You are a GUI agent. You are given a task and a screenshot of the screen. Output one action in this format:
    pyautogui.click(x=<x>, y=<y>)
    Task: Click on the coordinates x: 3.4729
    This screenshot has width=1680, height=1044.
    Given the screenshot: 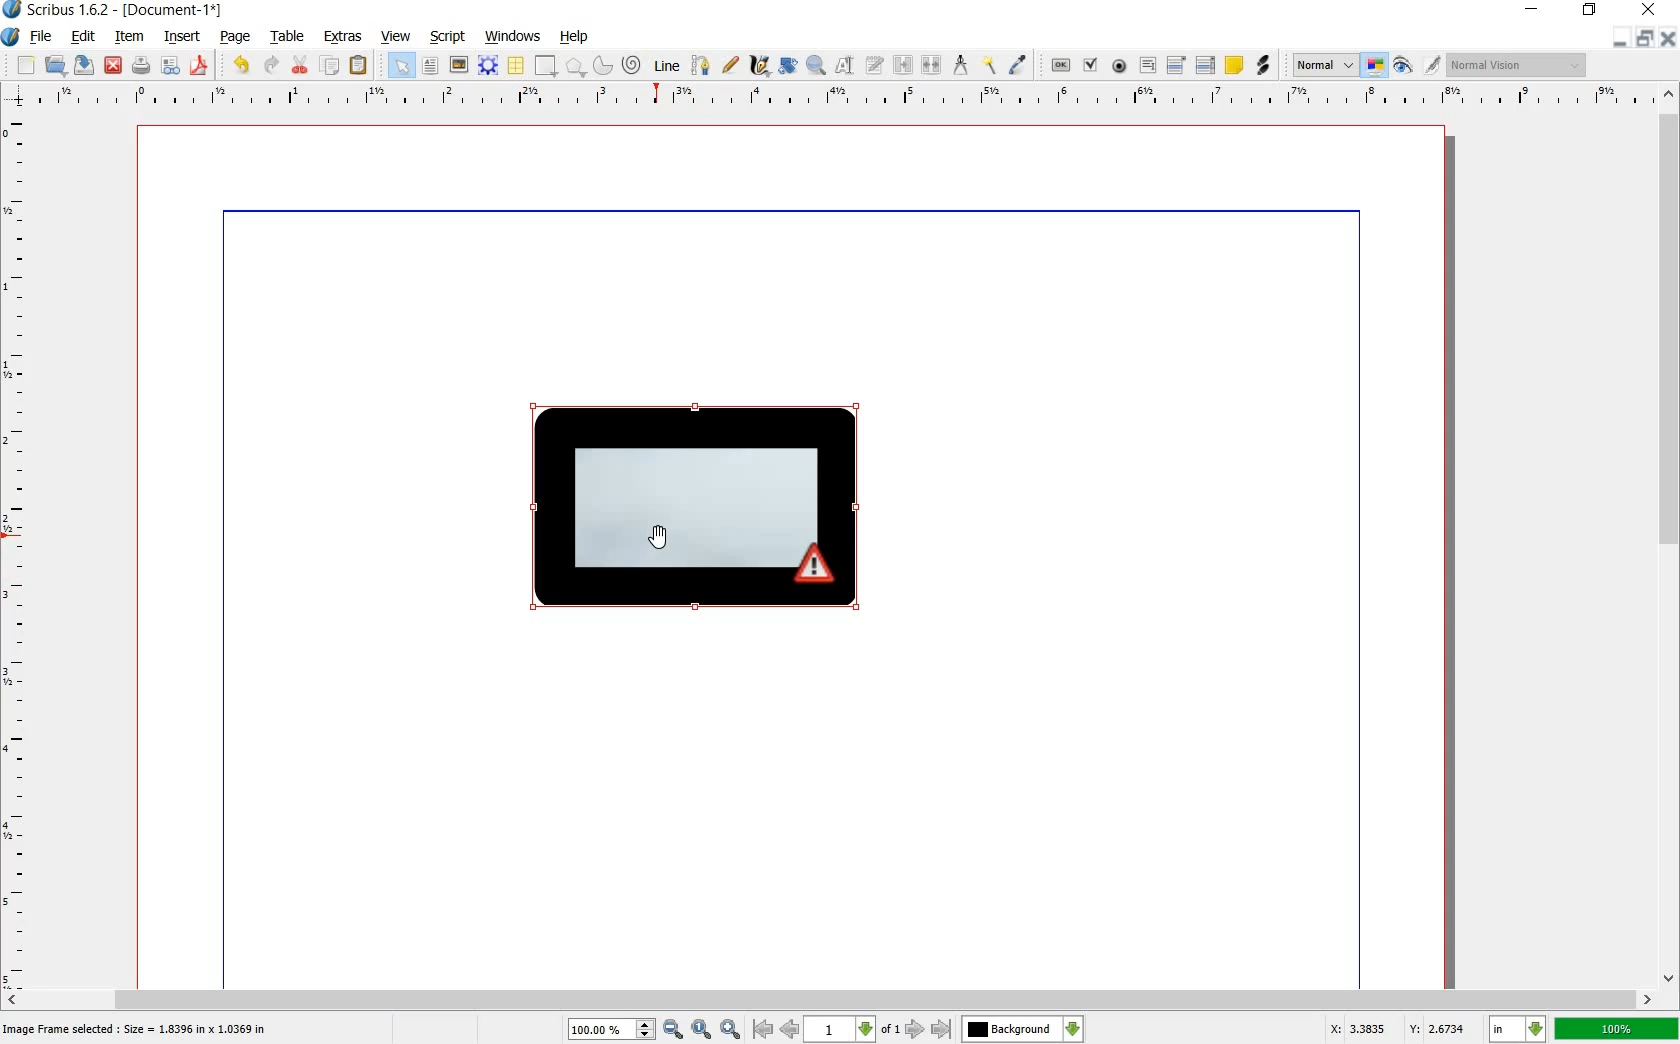 What is the action you would take?
    pyautogui.click(x=1346, y=1028)
    